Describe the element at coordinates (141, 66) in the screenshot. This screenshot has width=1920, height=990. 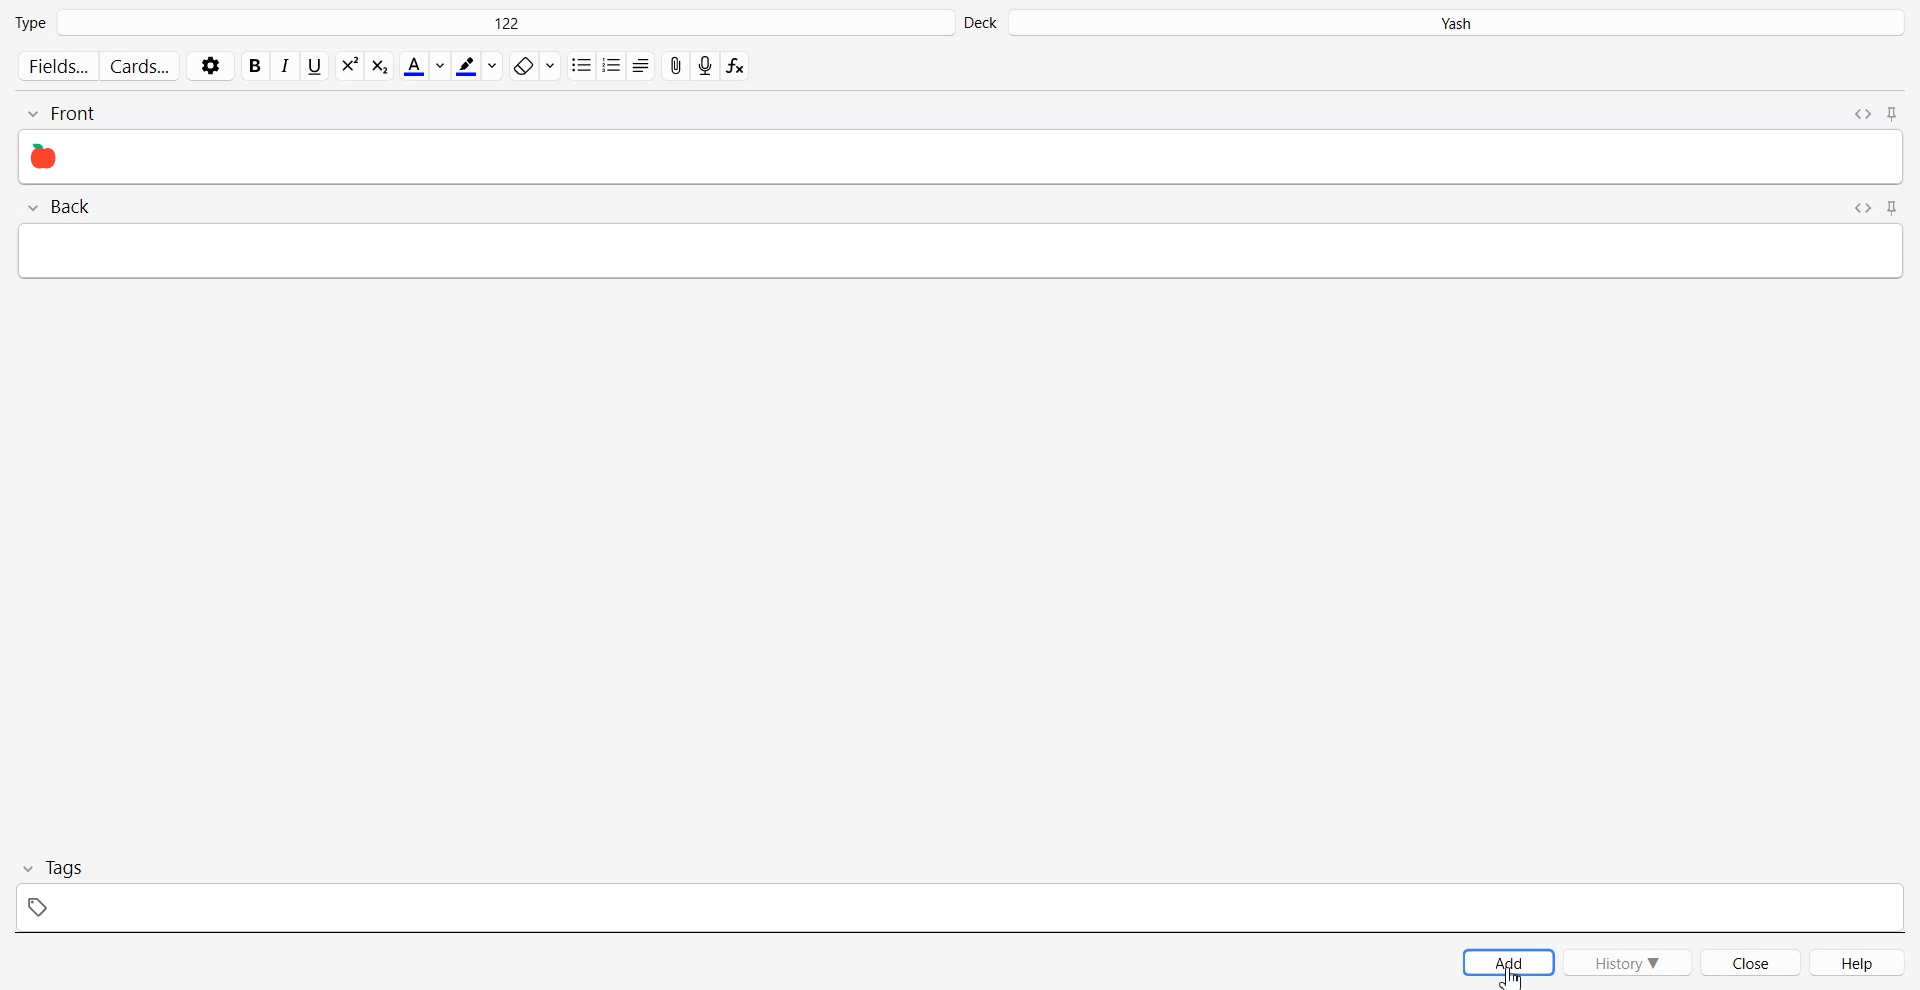
I see `Cards` at that location.